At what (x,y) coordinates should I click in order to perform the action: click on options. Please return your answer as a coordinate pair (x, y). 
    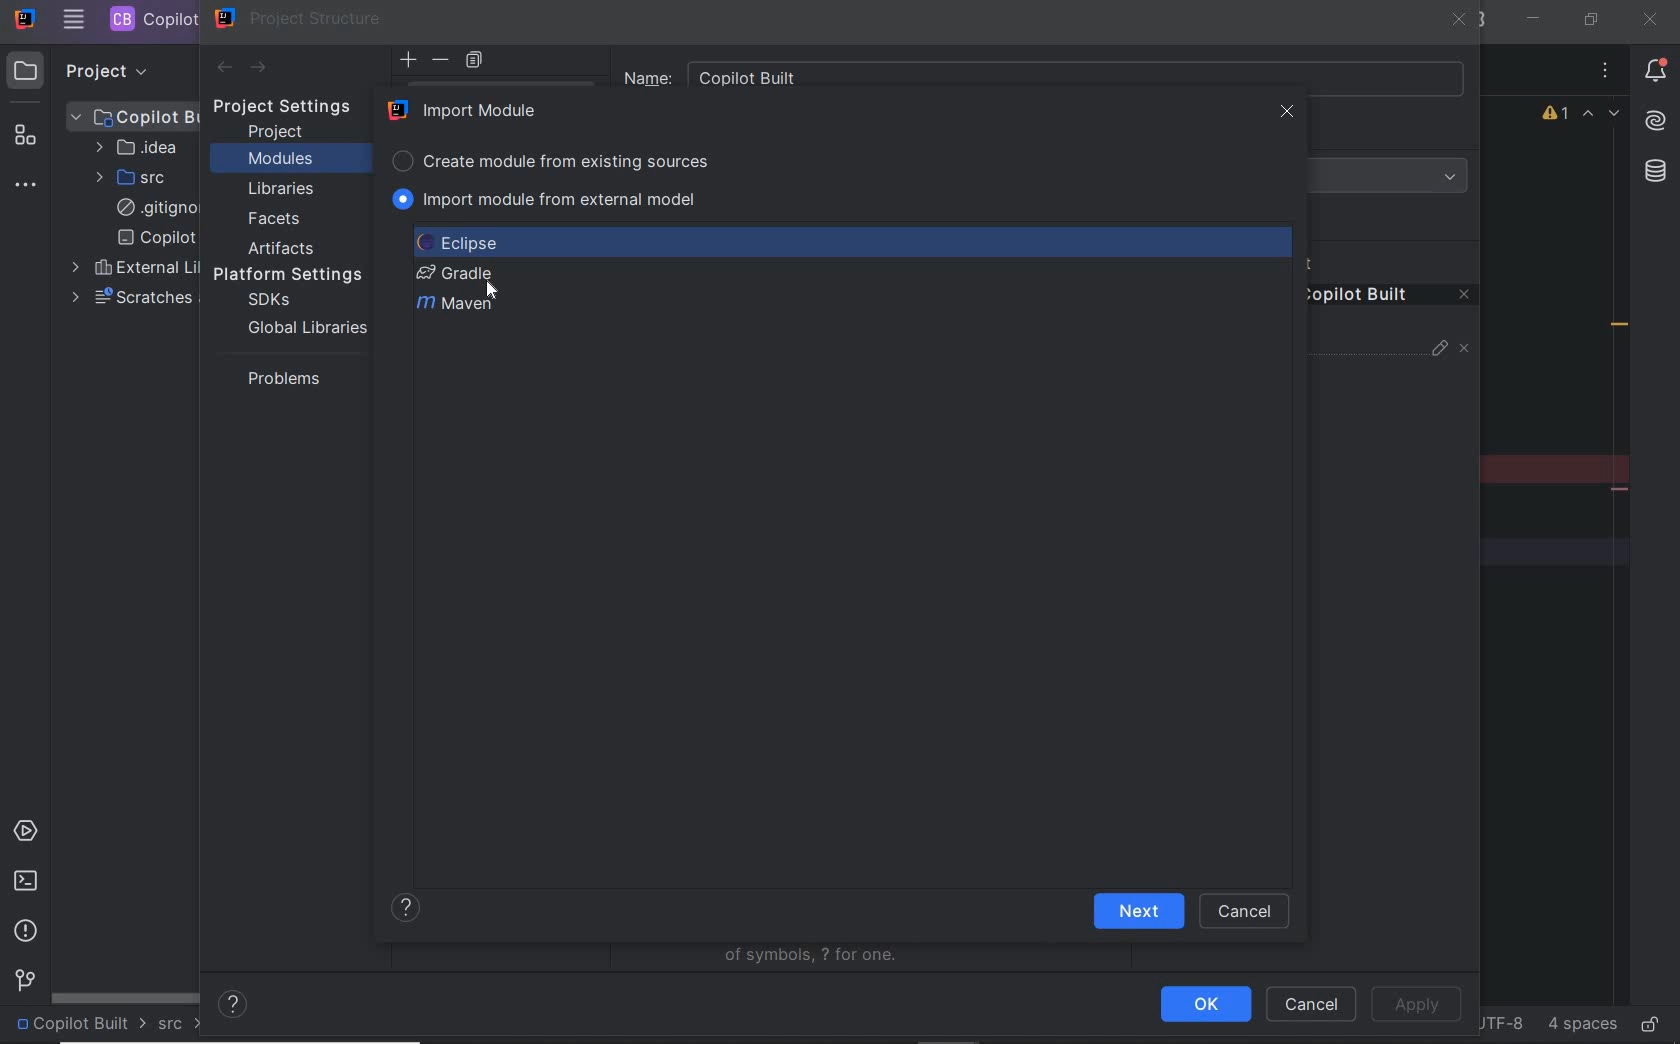
    Looking at the image, I should click on (1606, 73).